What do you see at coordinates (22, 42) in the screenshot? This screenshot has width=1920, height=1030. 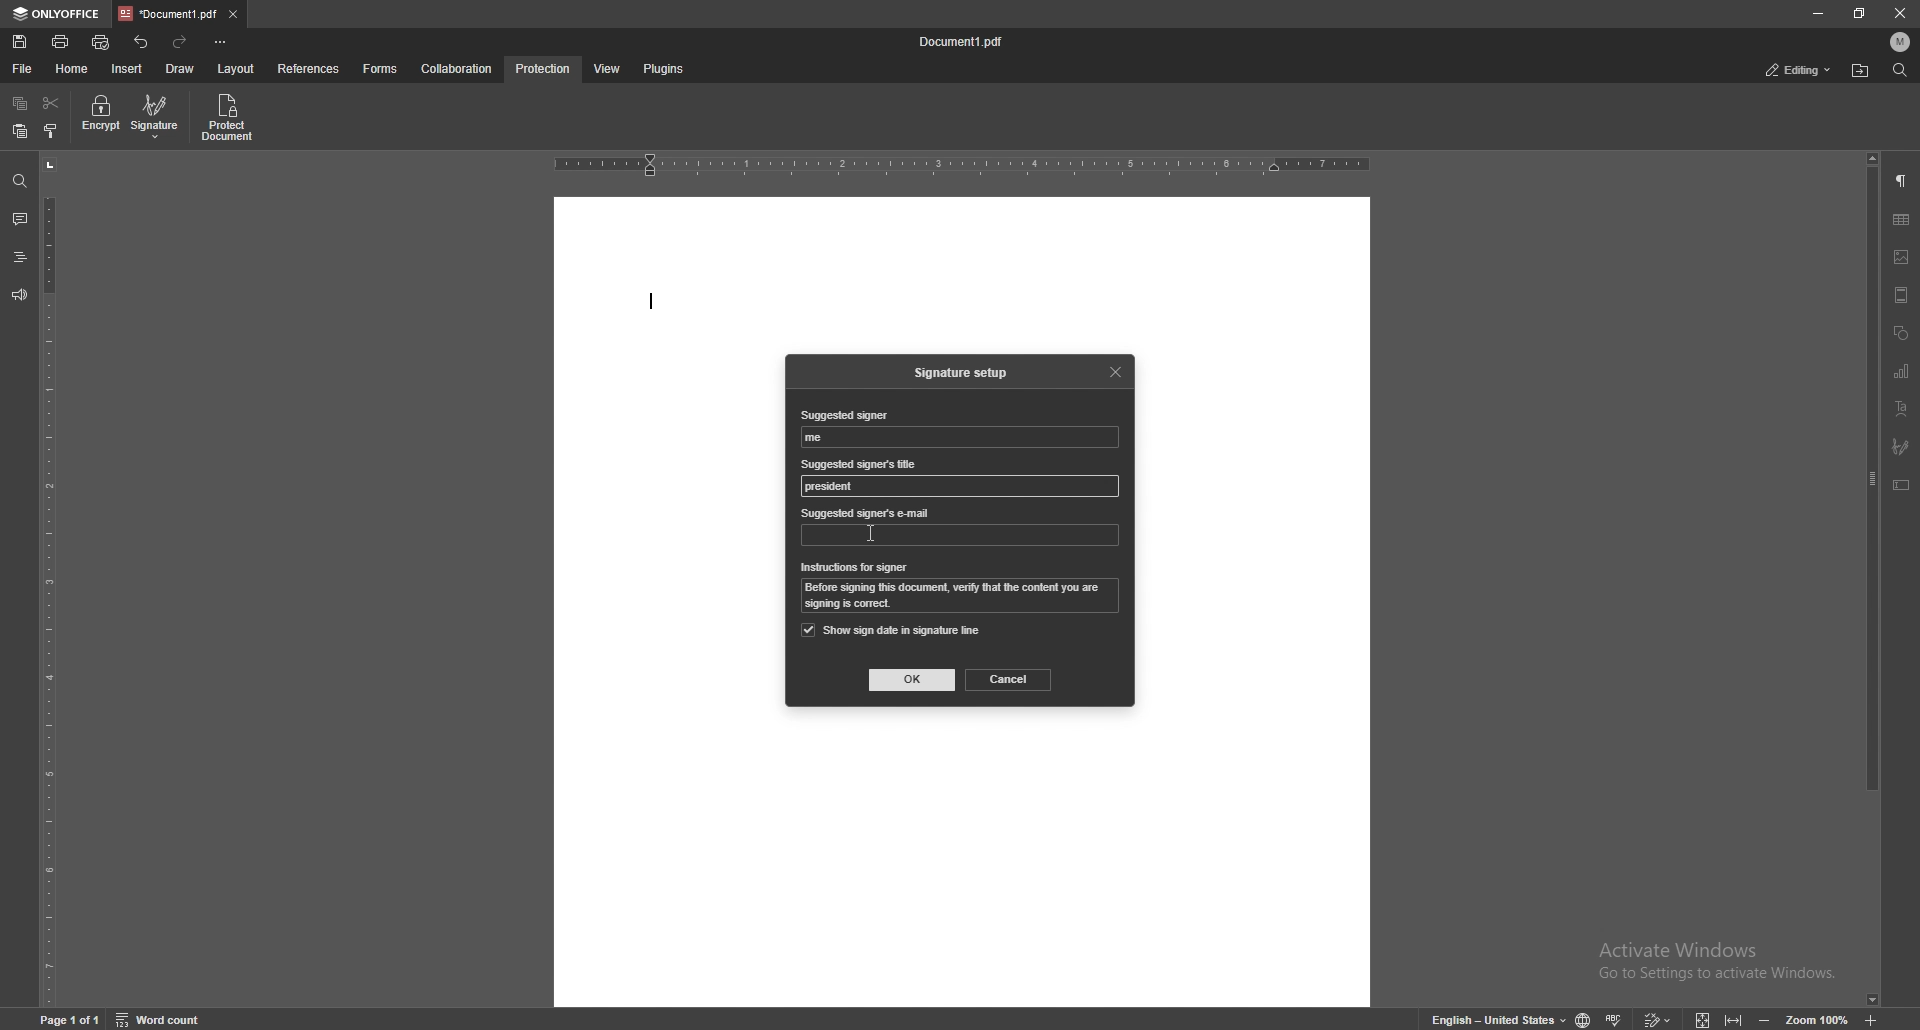 I see `save` at bounding box center [22, 42].